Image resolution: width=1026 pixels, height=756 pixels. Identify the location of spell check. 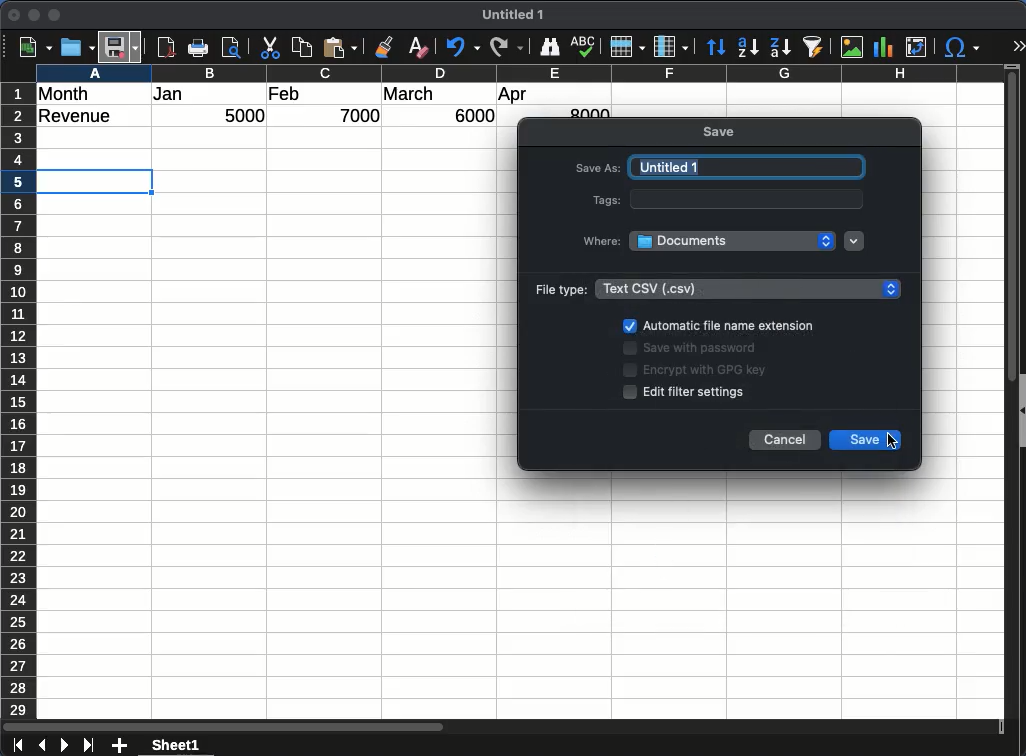
(584, 48).